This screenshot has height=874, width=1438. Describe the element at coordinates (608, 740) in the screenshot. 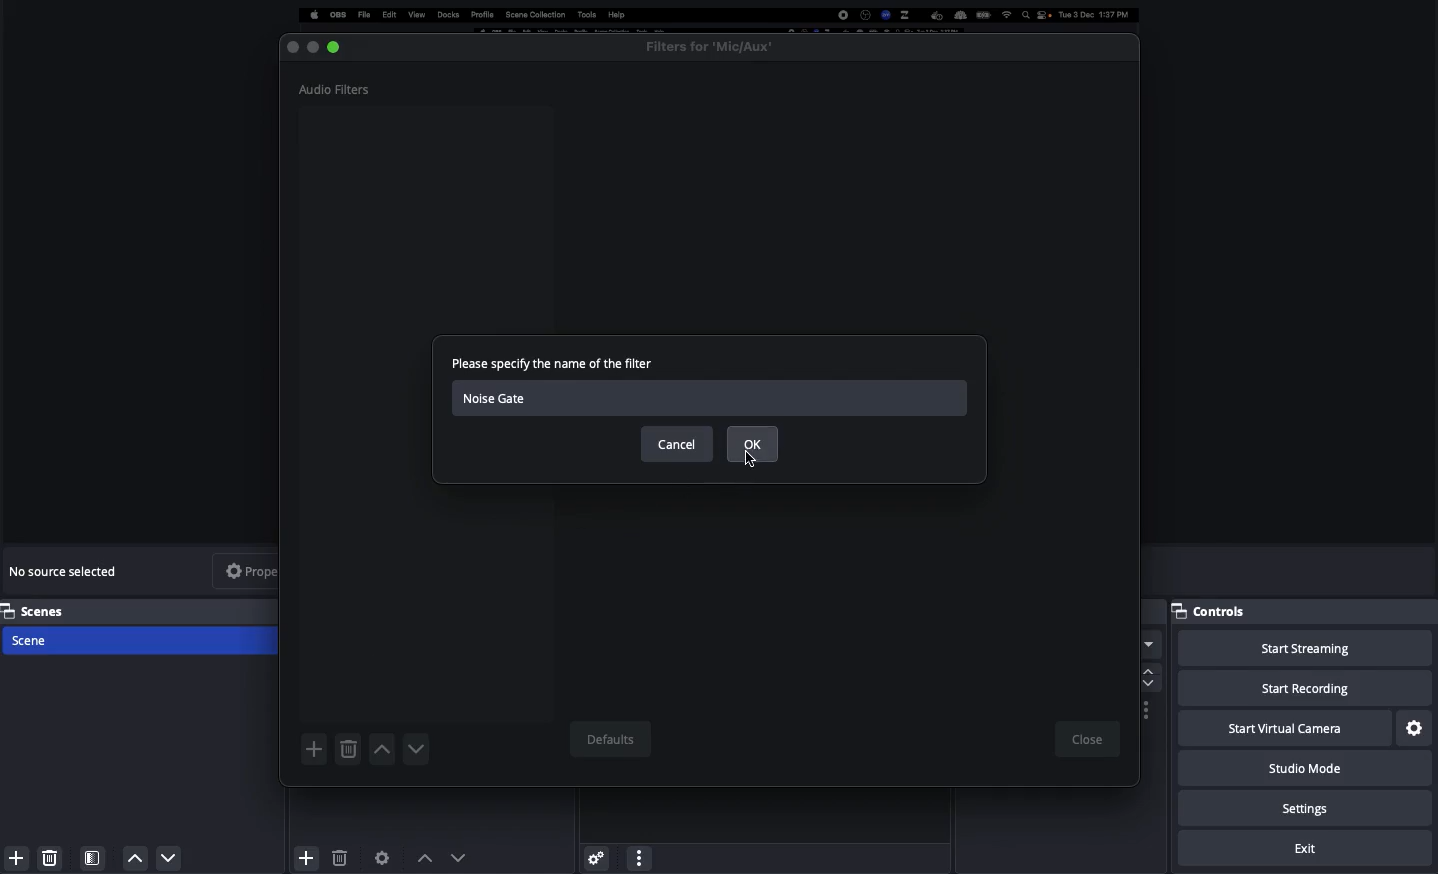

I see `Defaults` at that location.